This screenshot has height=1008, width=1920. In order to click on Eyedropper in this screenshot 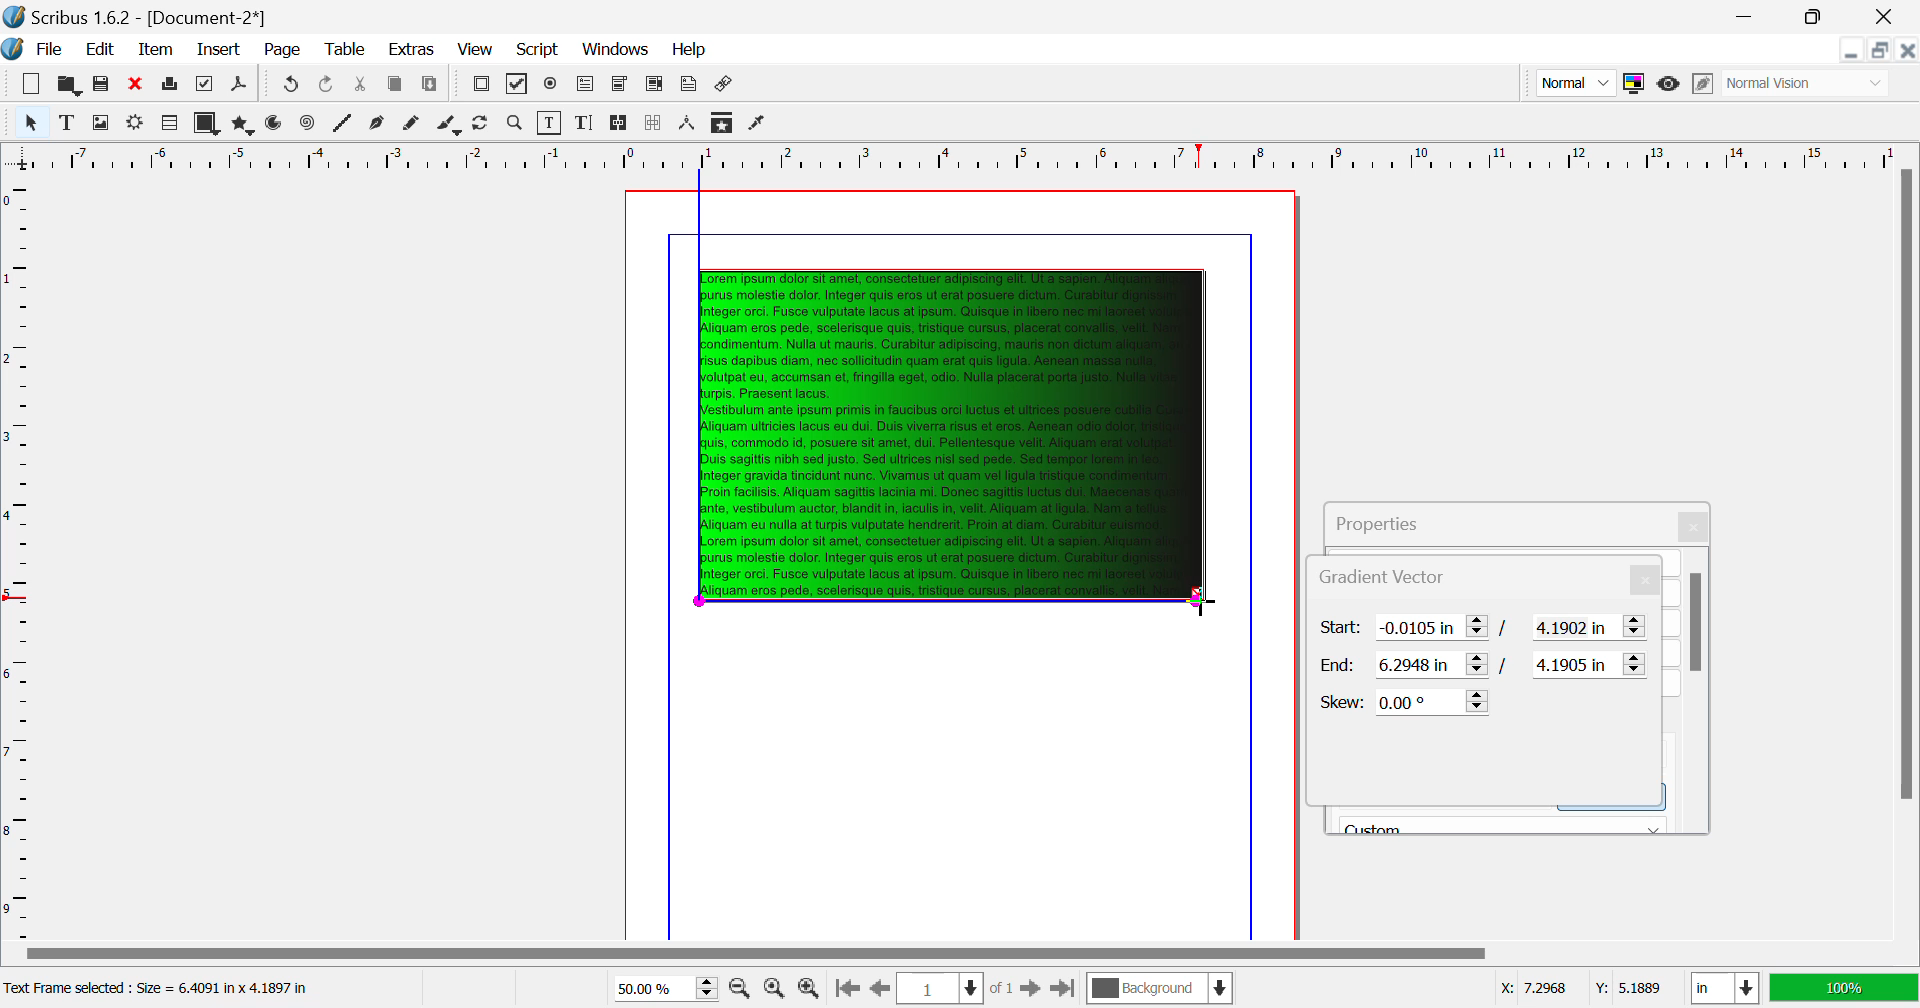, I will do `click(758, 125)`.